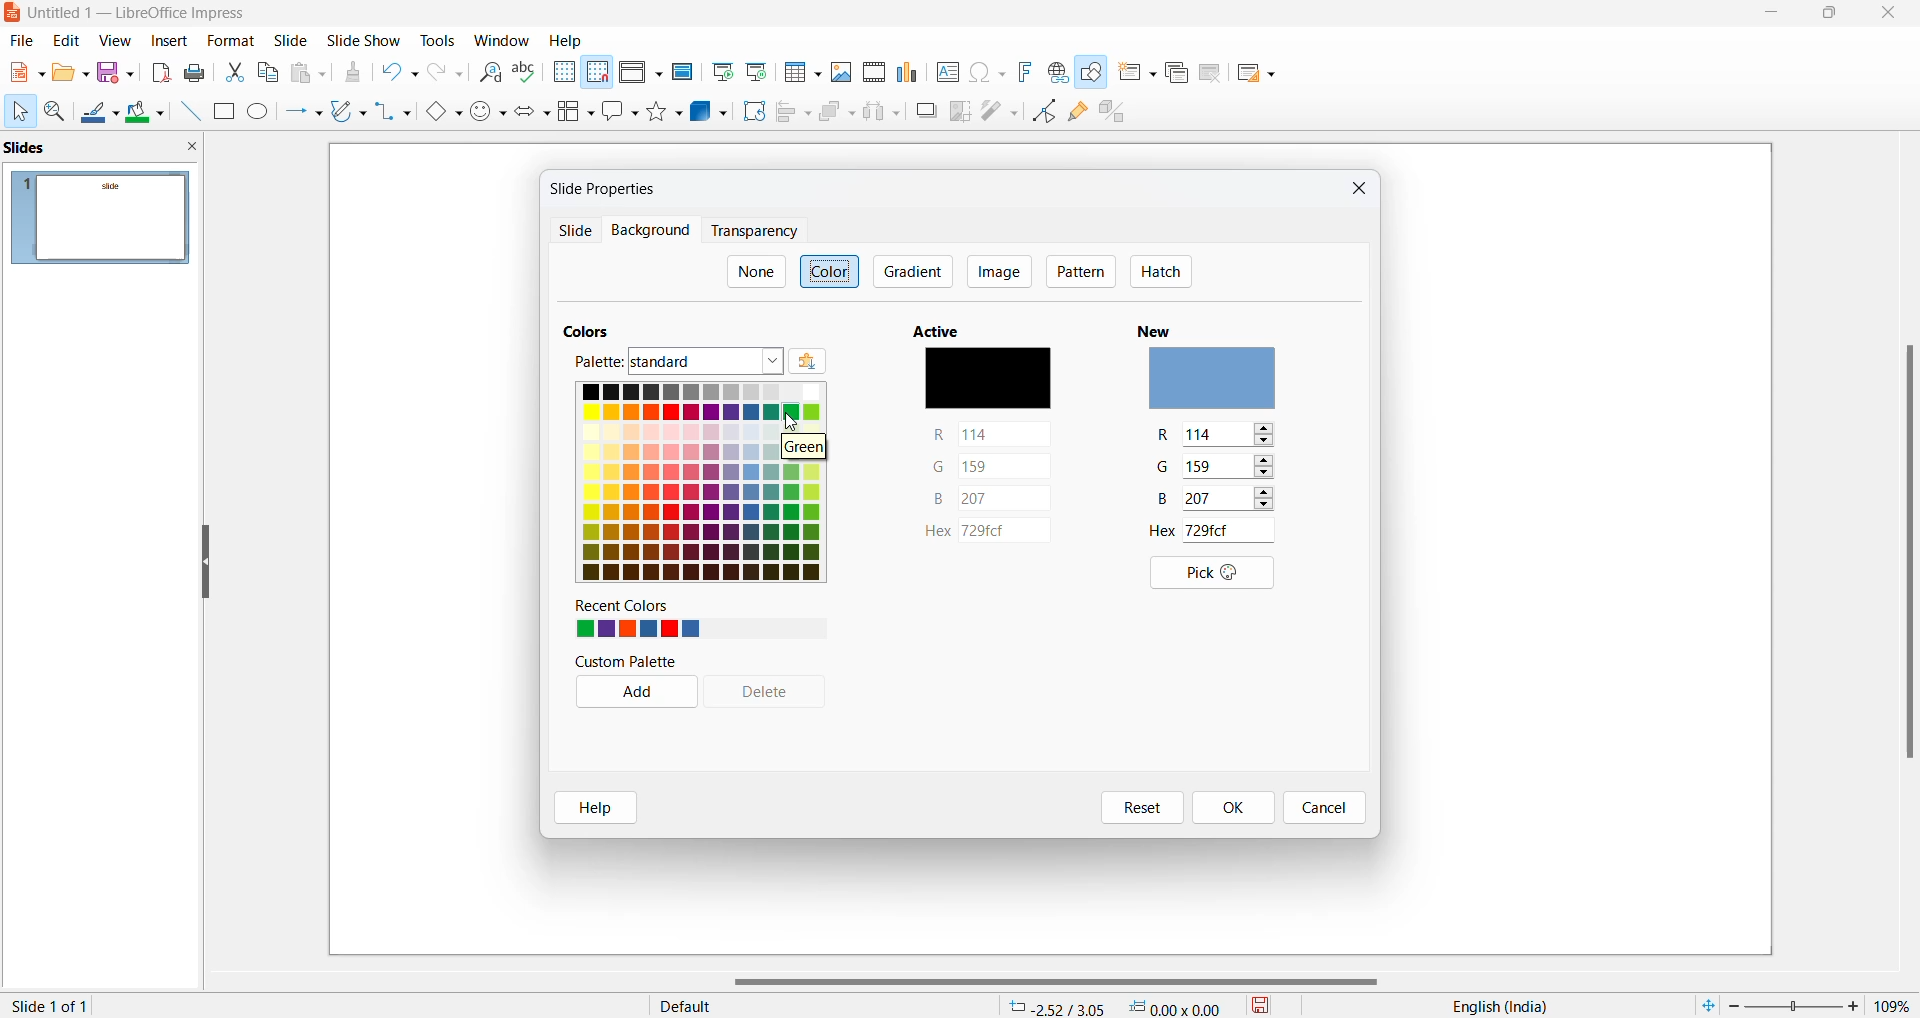  Describe the element at coordinates (1239, 807) in the screenshot. I see `ok` at that location.